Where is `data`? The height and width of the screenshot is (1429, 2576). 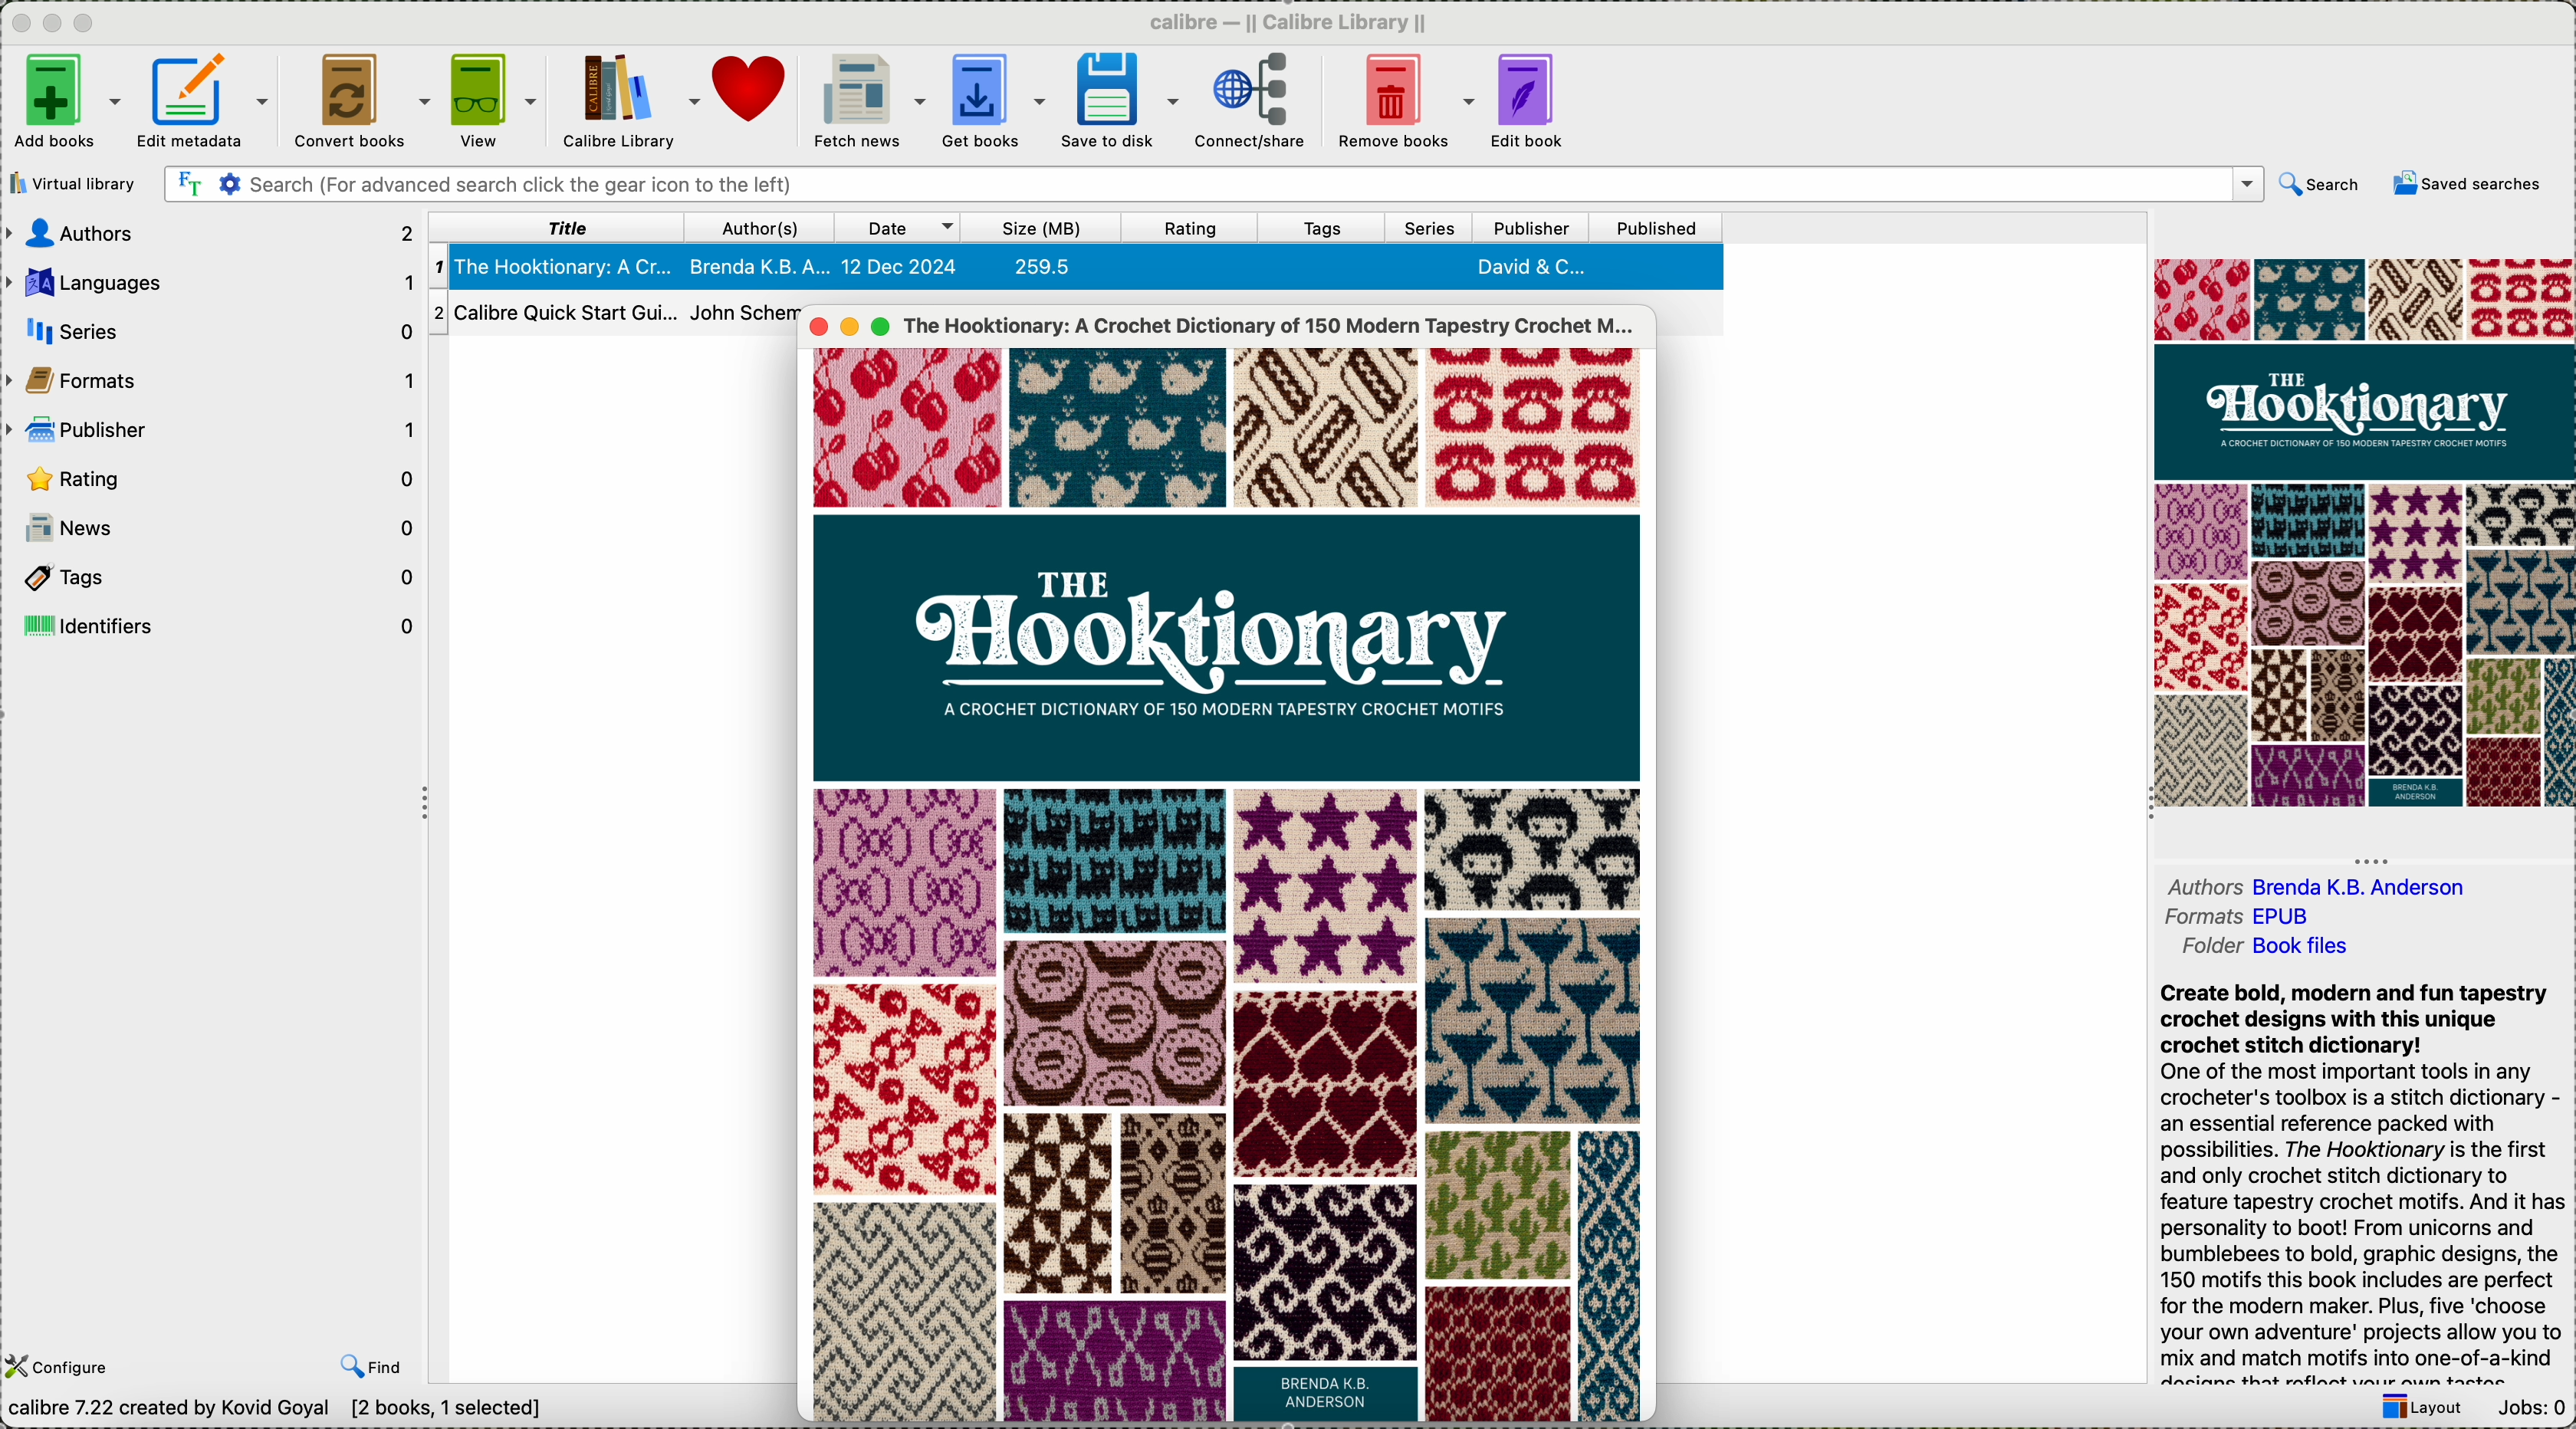 data is located at coordinates (282, 1411).